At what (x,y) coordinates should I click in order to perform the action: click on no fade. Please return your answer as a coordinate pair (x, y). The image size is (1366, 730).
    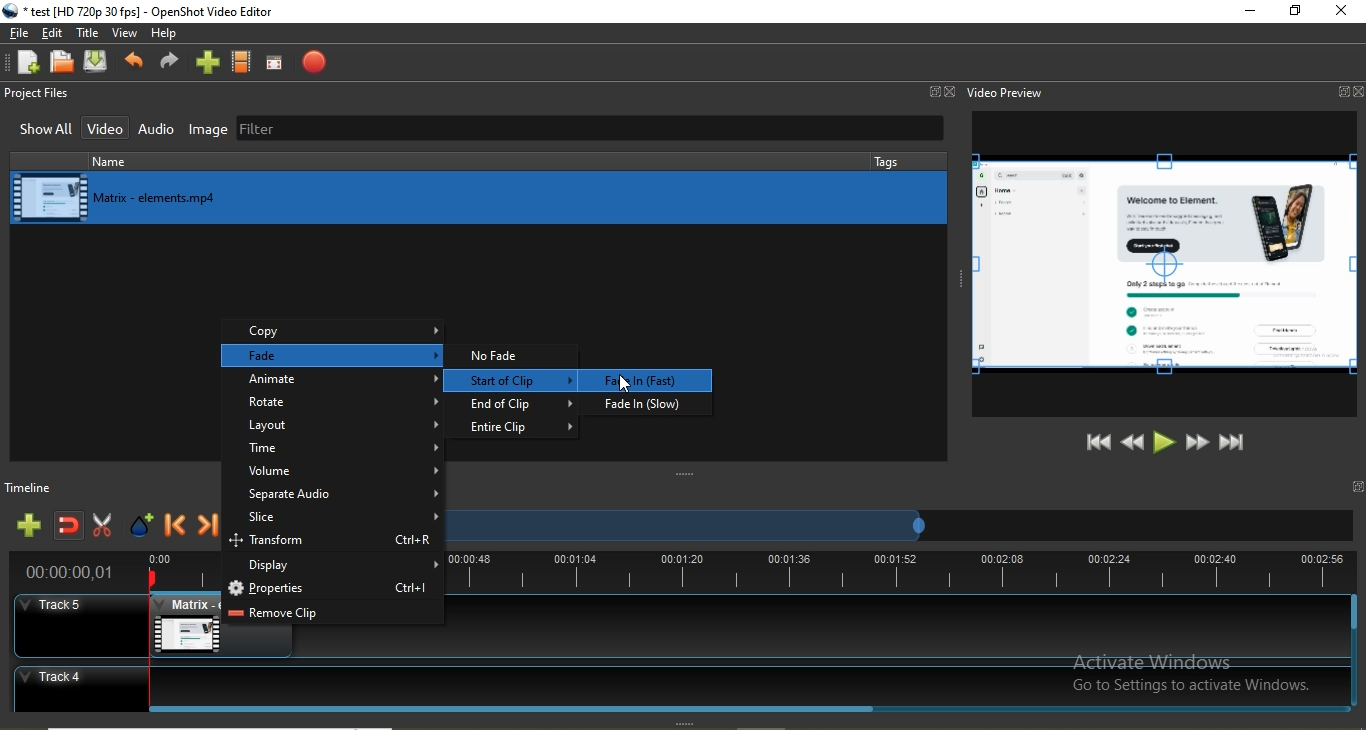
    Looking at the image, I should click on (517, 355).